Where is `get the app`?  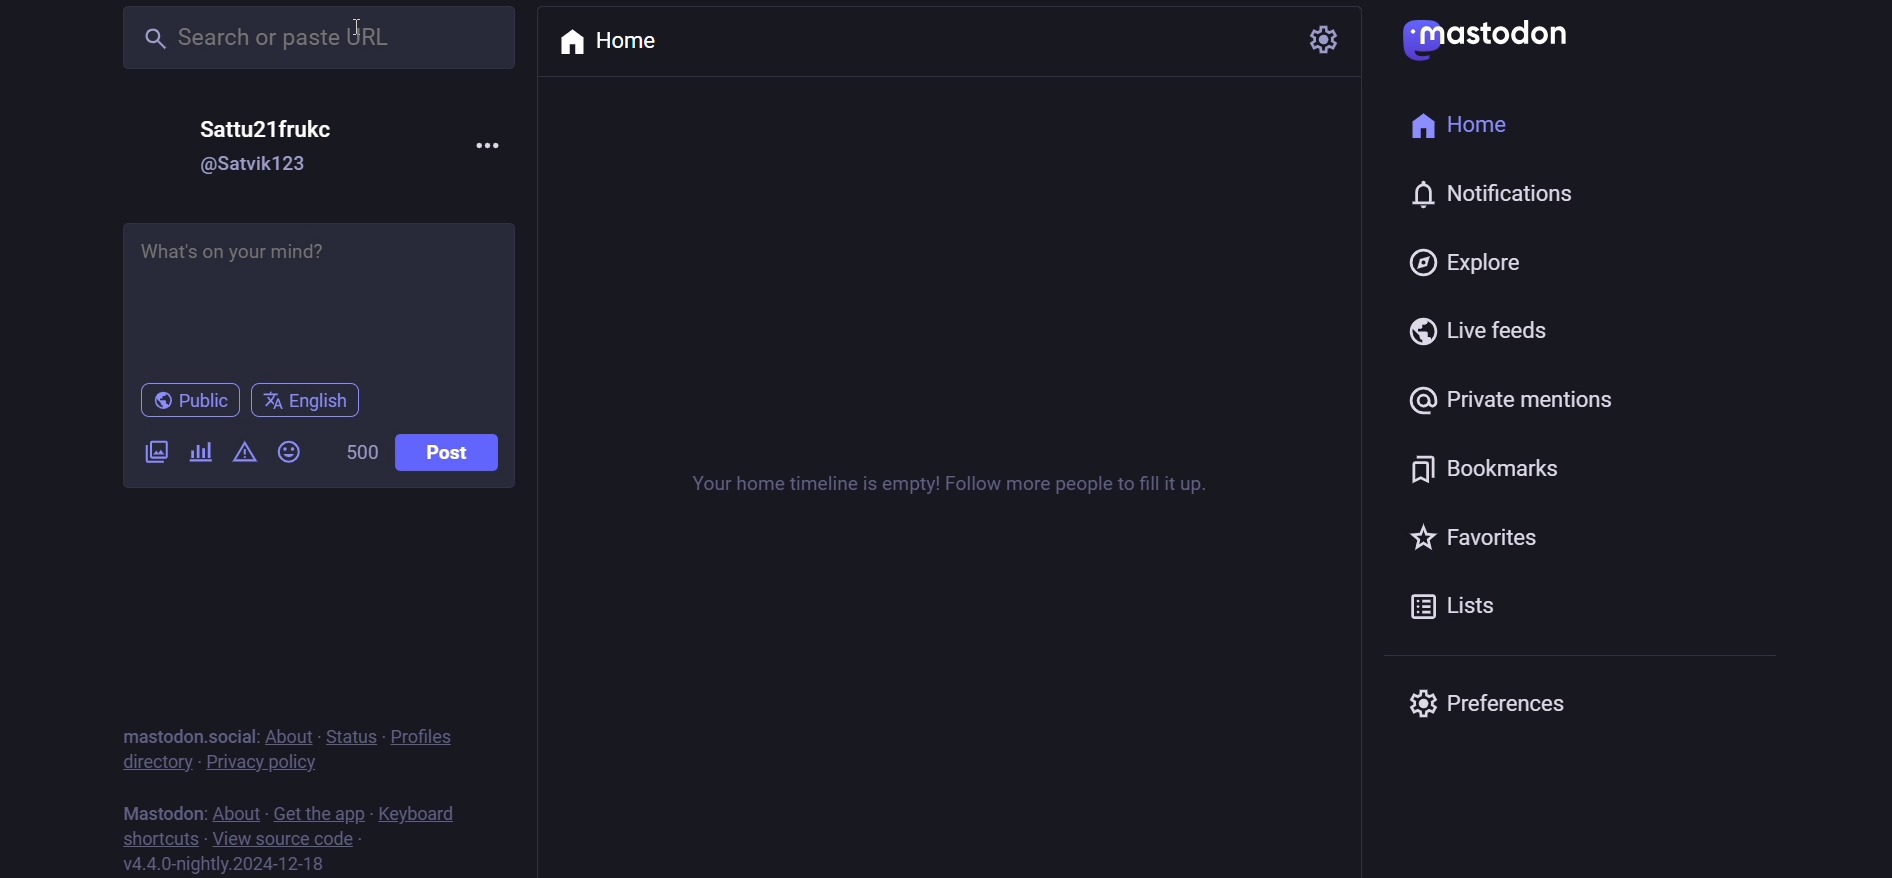 get the app is located at coordinates (314, 812).